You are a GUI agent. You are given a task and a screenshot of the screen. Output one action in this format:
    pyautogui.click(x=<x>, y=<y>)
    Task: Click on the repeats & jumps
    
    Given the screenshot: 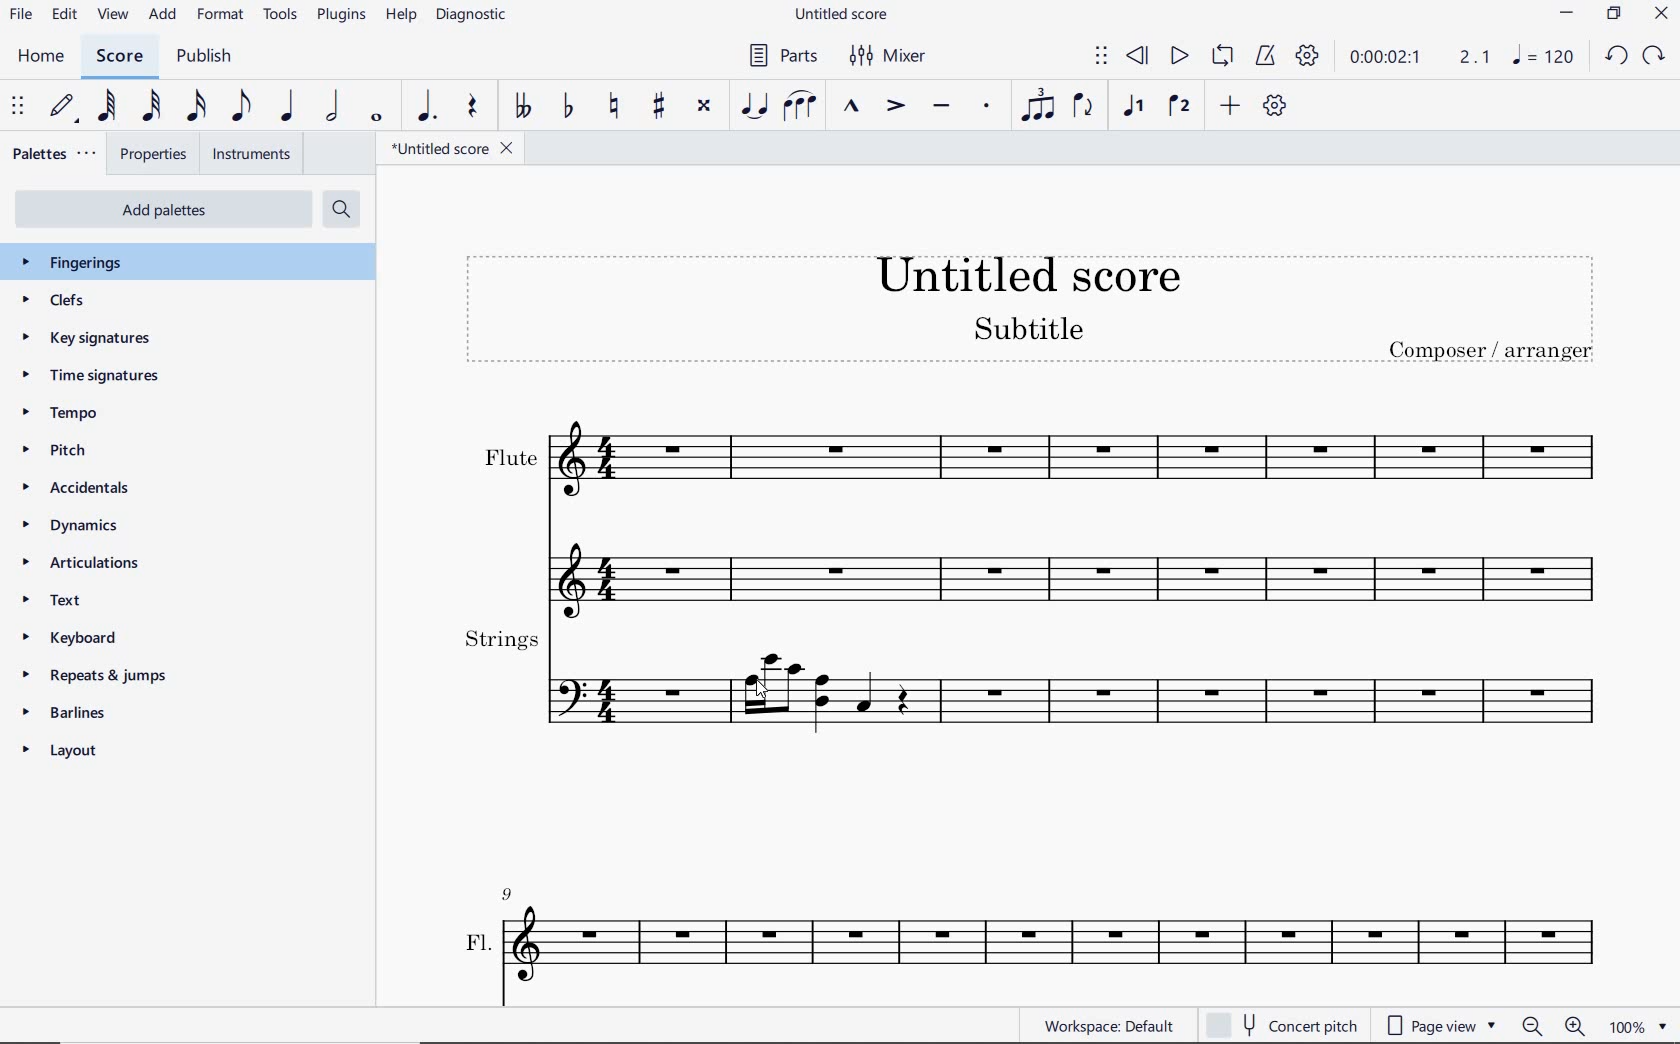 What is the action you would take?
    pyautogui.click(x=109, y=678)
    